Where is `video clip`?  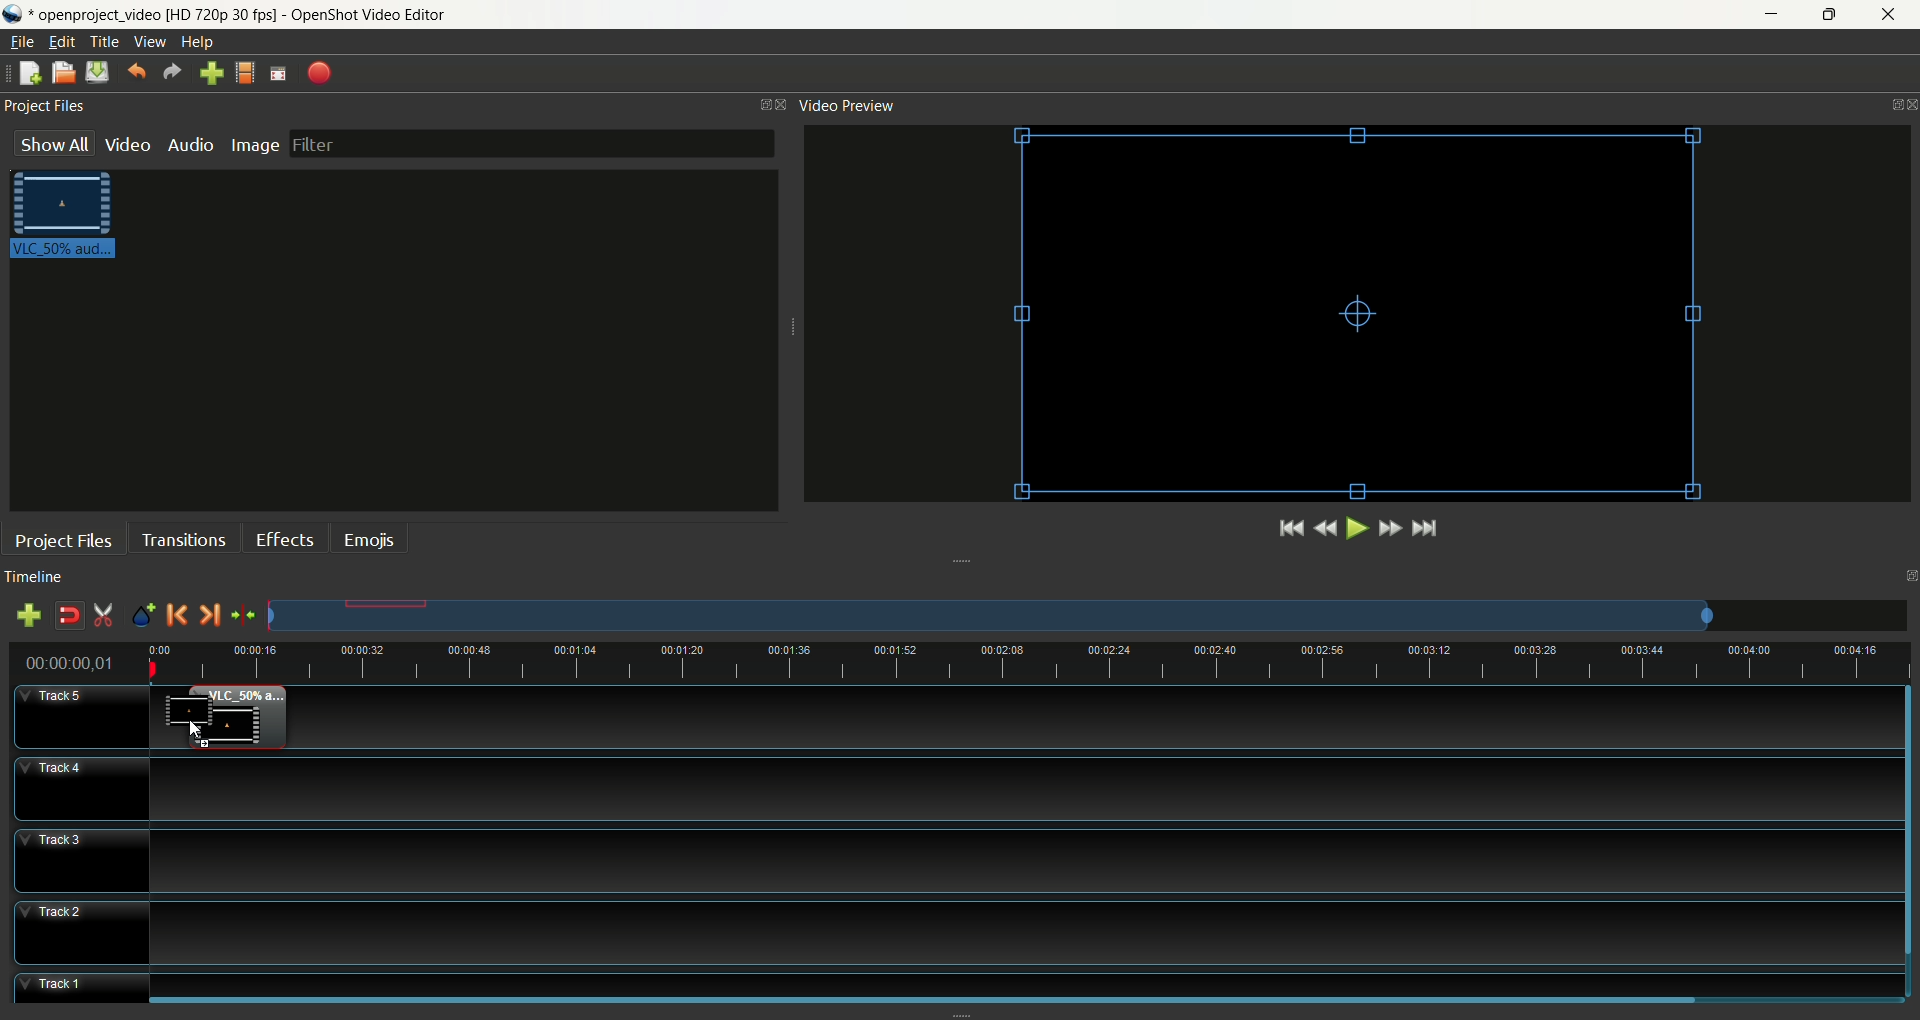 video clip is located at coordinates (67, 217).